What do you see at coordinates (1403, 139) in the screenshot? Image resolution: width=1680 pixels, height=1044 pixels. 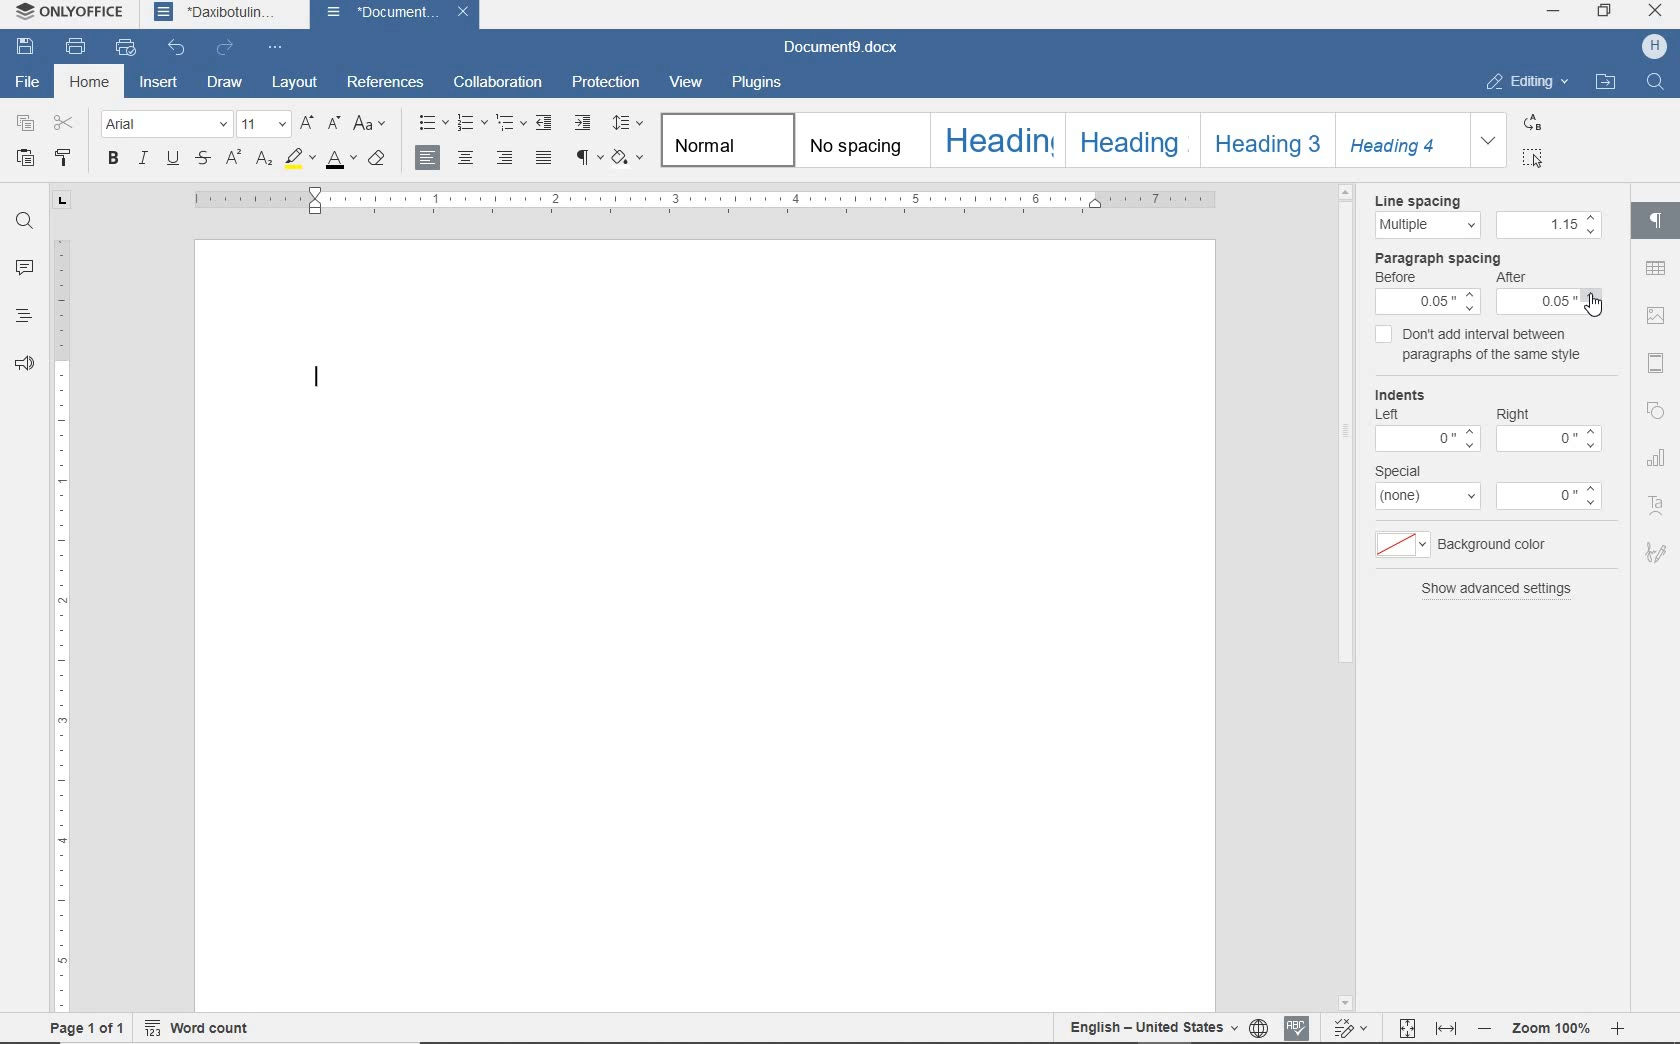 I see `Heading 4` at bounding box center [1403, 139].